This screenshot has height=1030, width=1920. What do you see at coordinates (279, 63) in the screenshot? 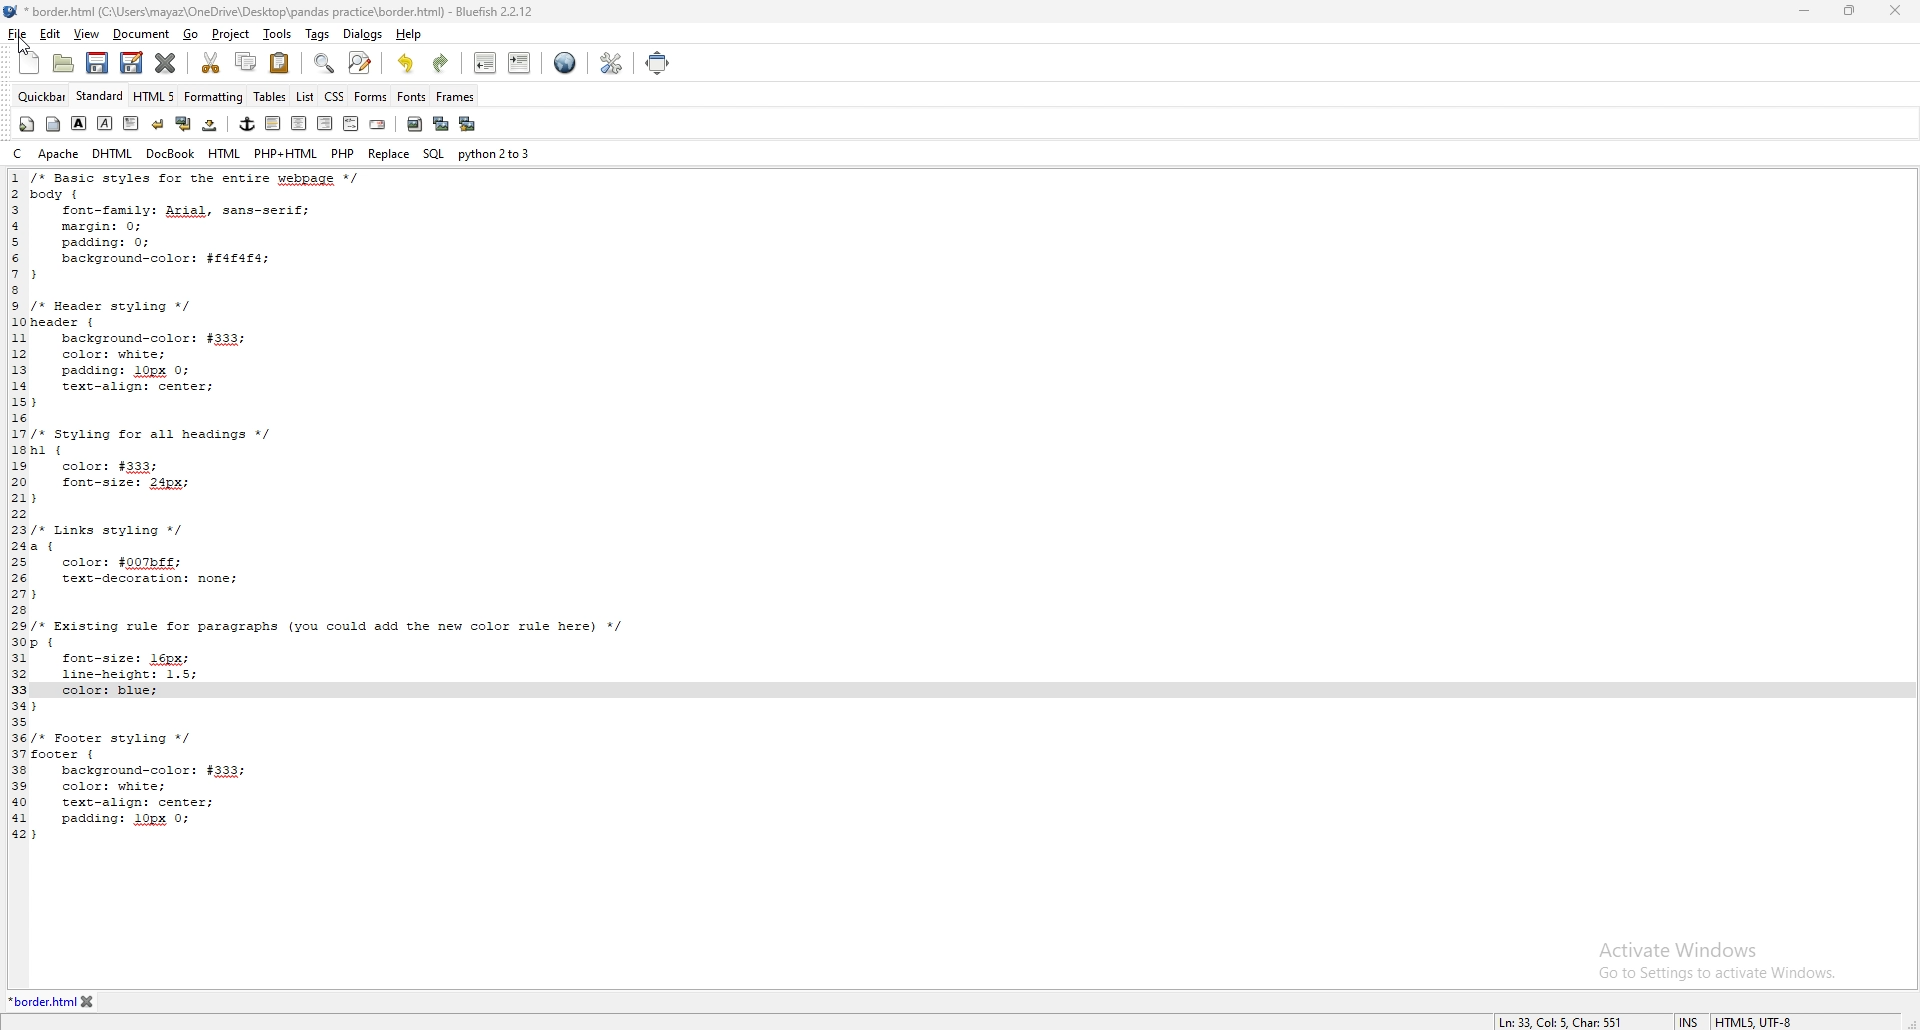
I see `paste` at bounding box center [279, 63].